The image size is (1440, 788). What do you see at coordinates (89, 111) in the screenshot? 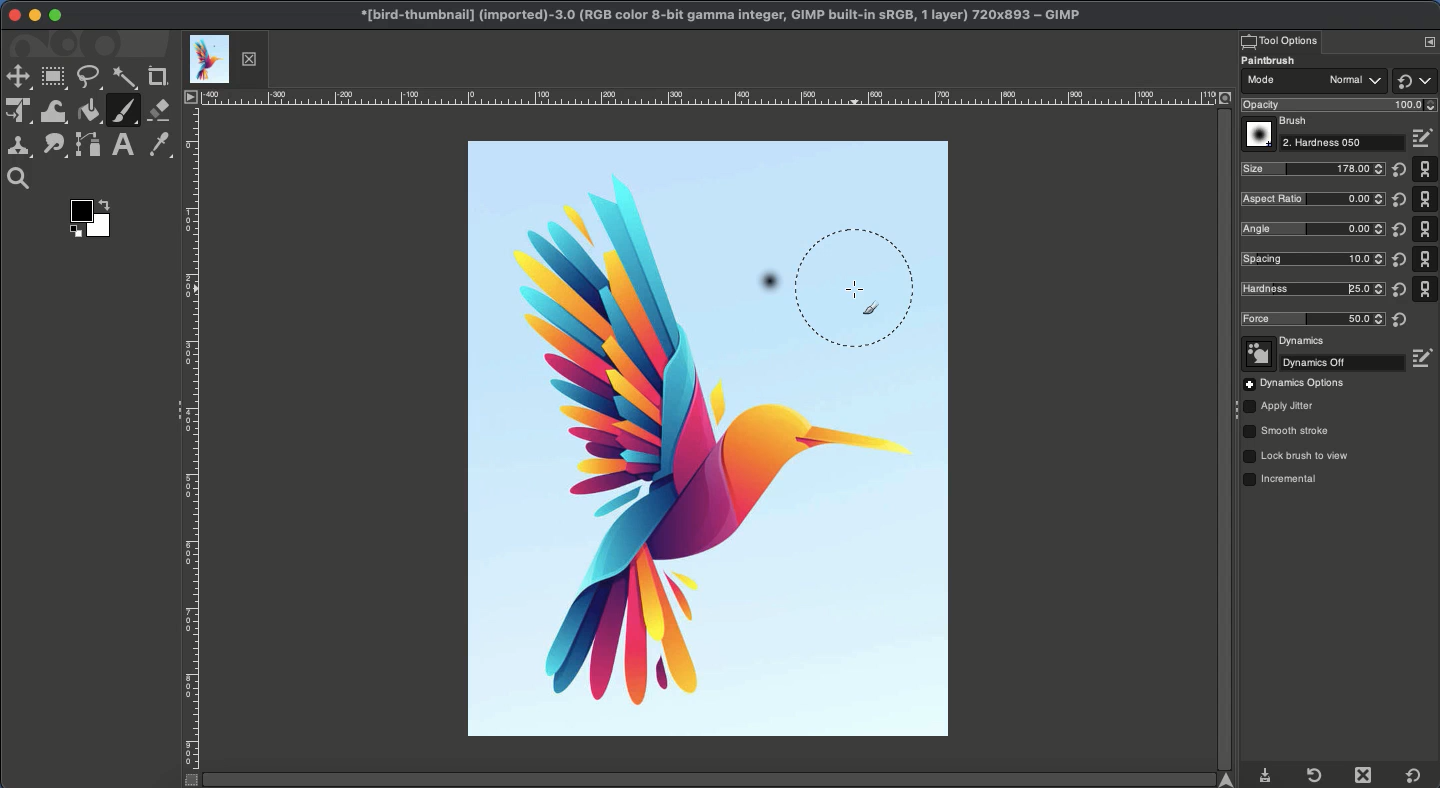
I see `Fill color` at bounding box center [89, 111].